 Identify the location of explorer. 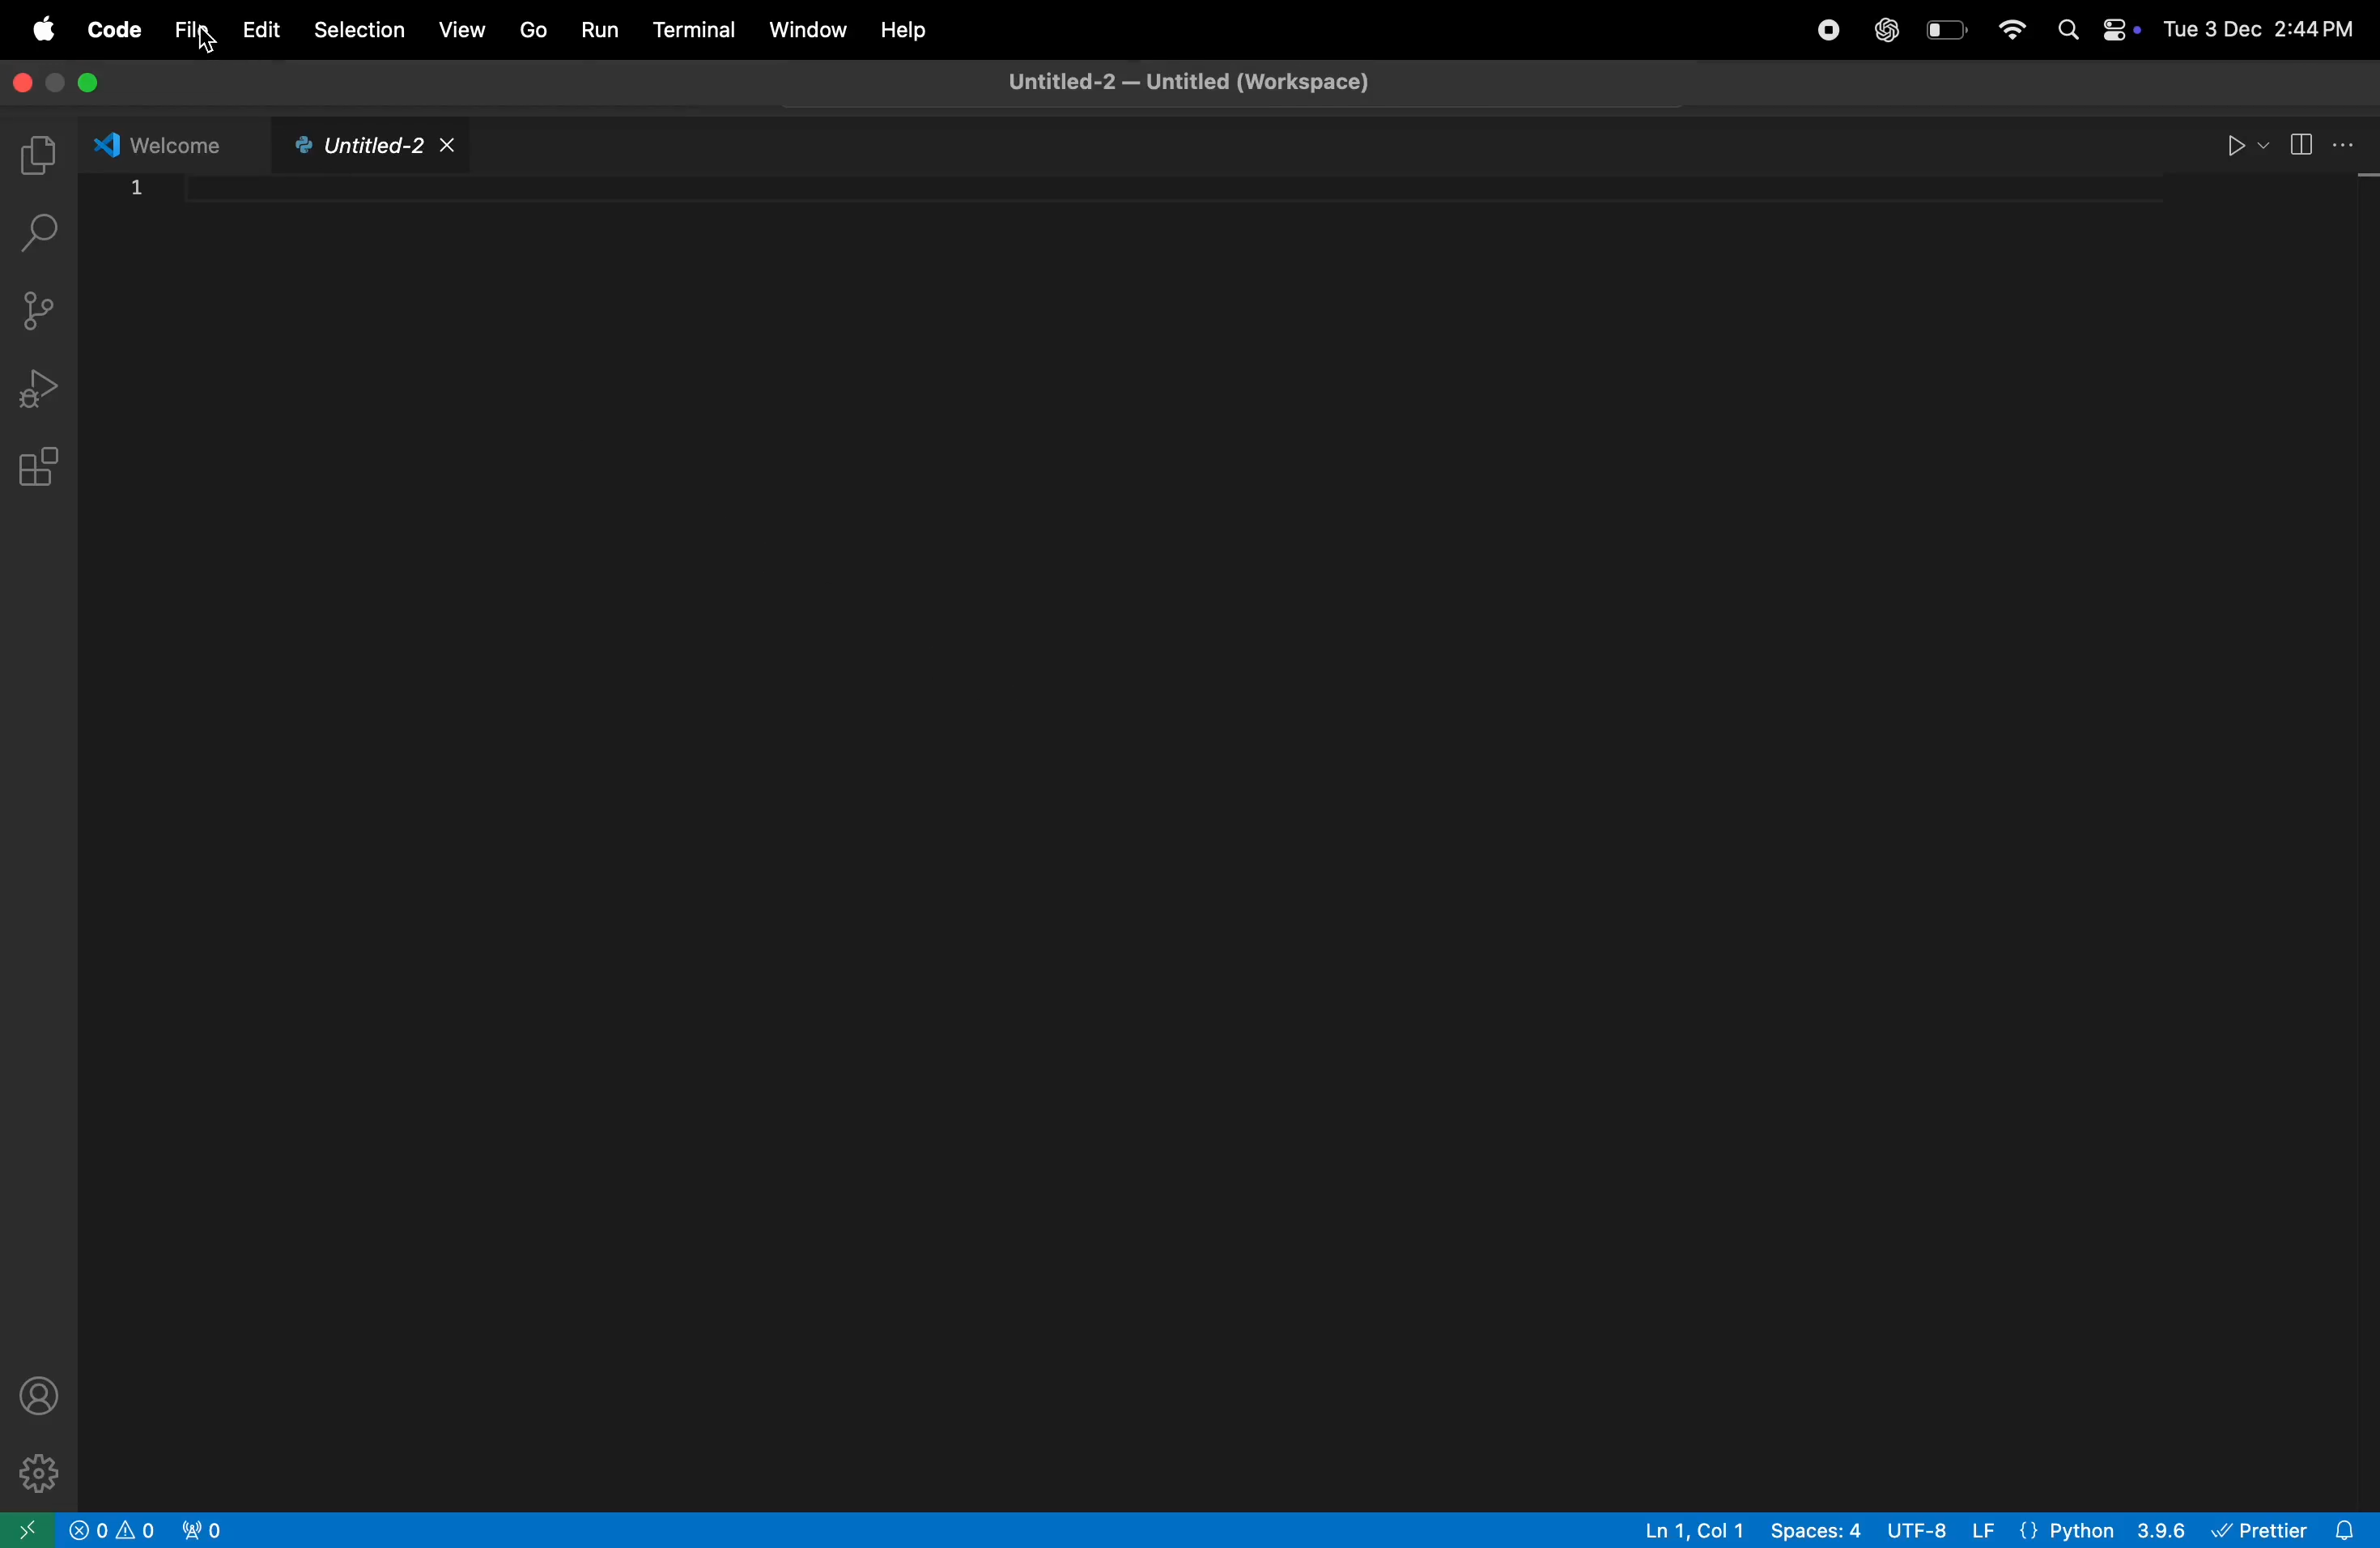
(41, 149).